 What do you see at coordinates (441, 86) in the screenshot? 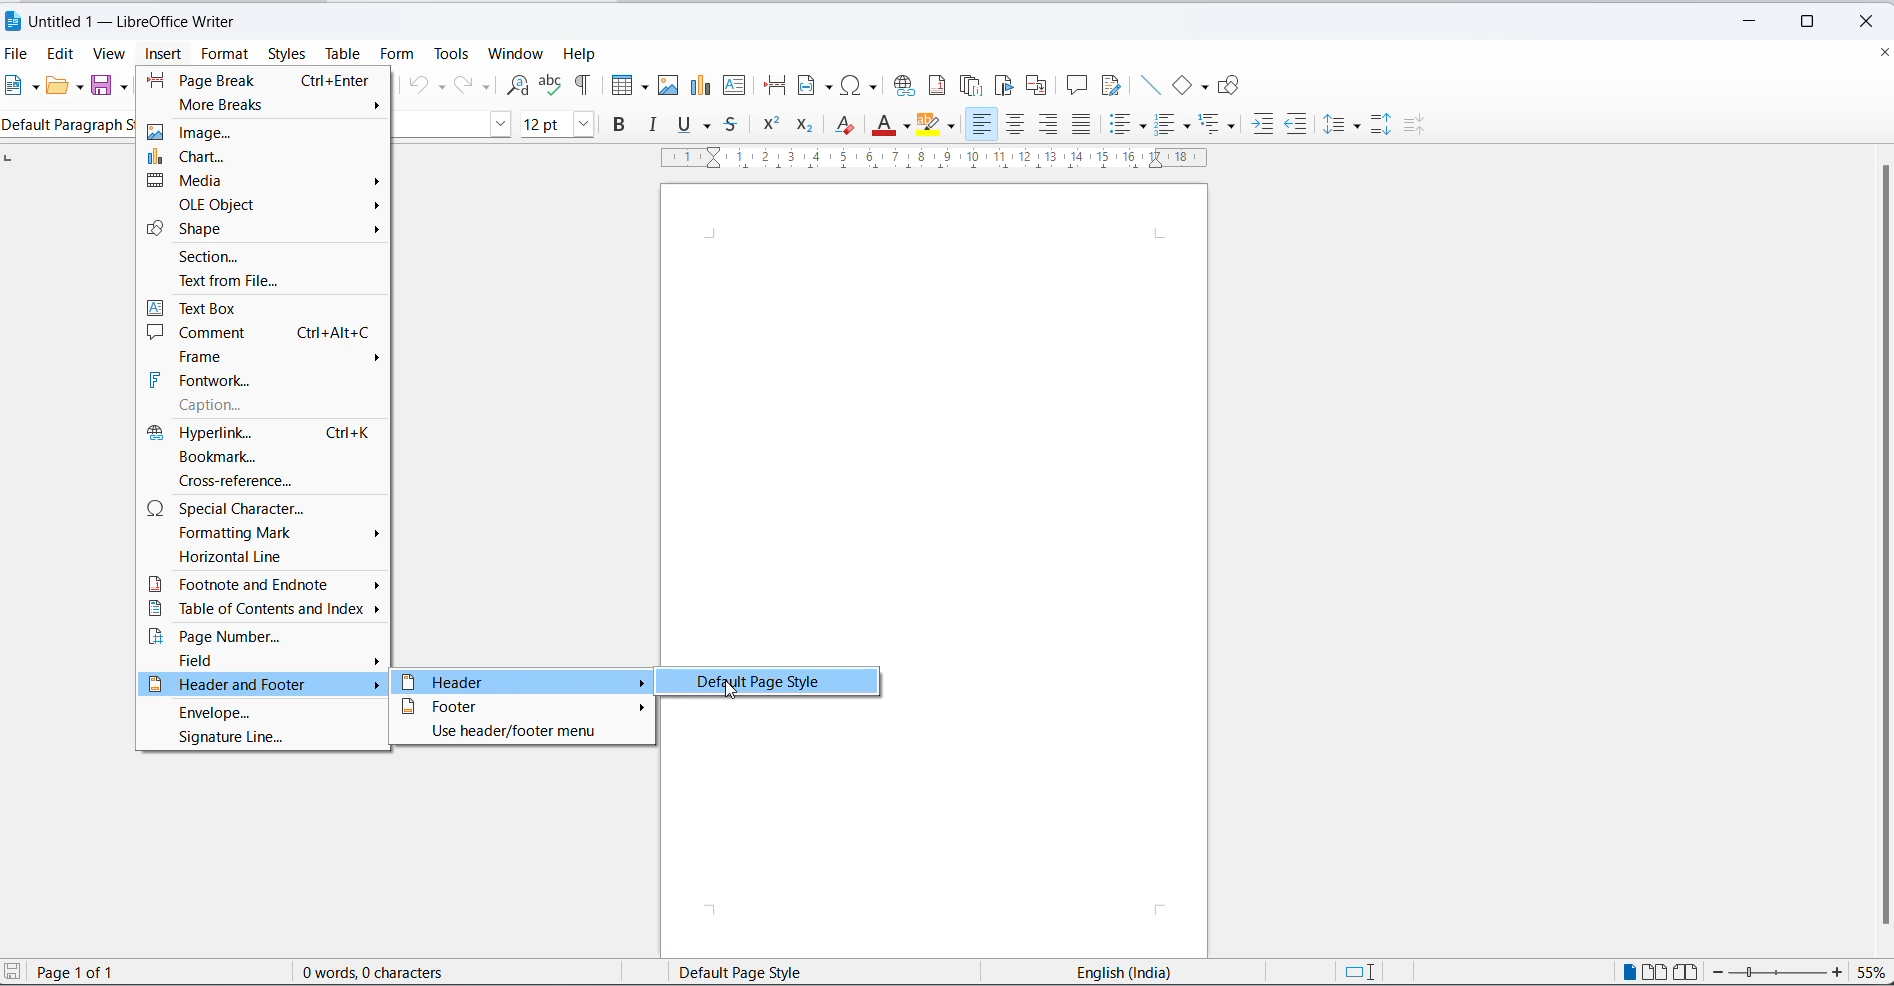
I see `undo options` at bounding box center [441, 86].